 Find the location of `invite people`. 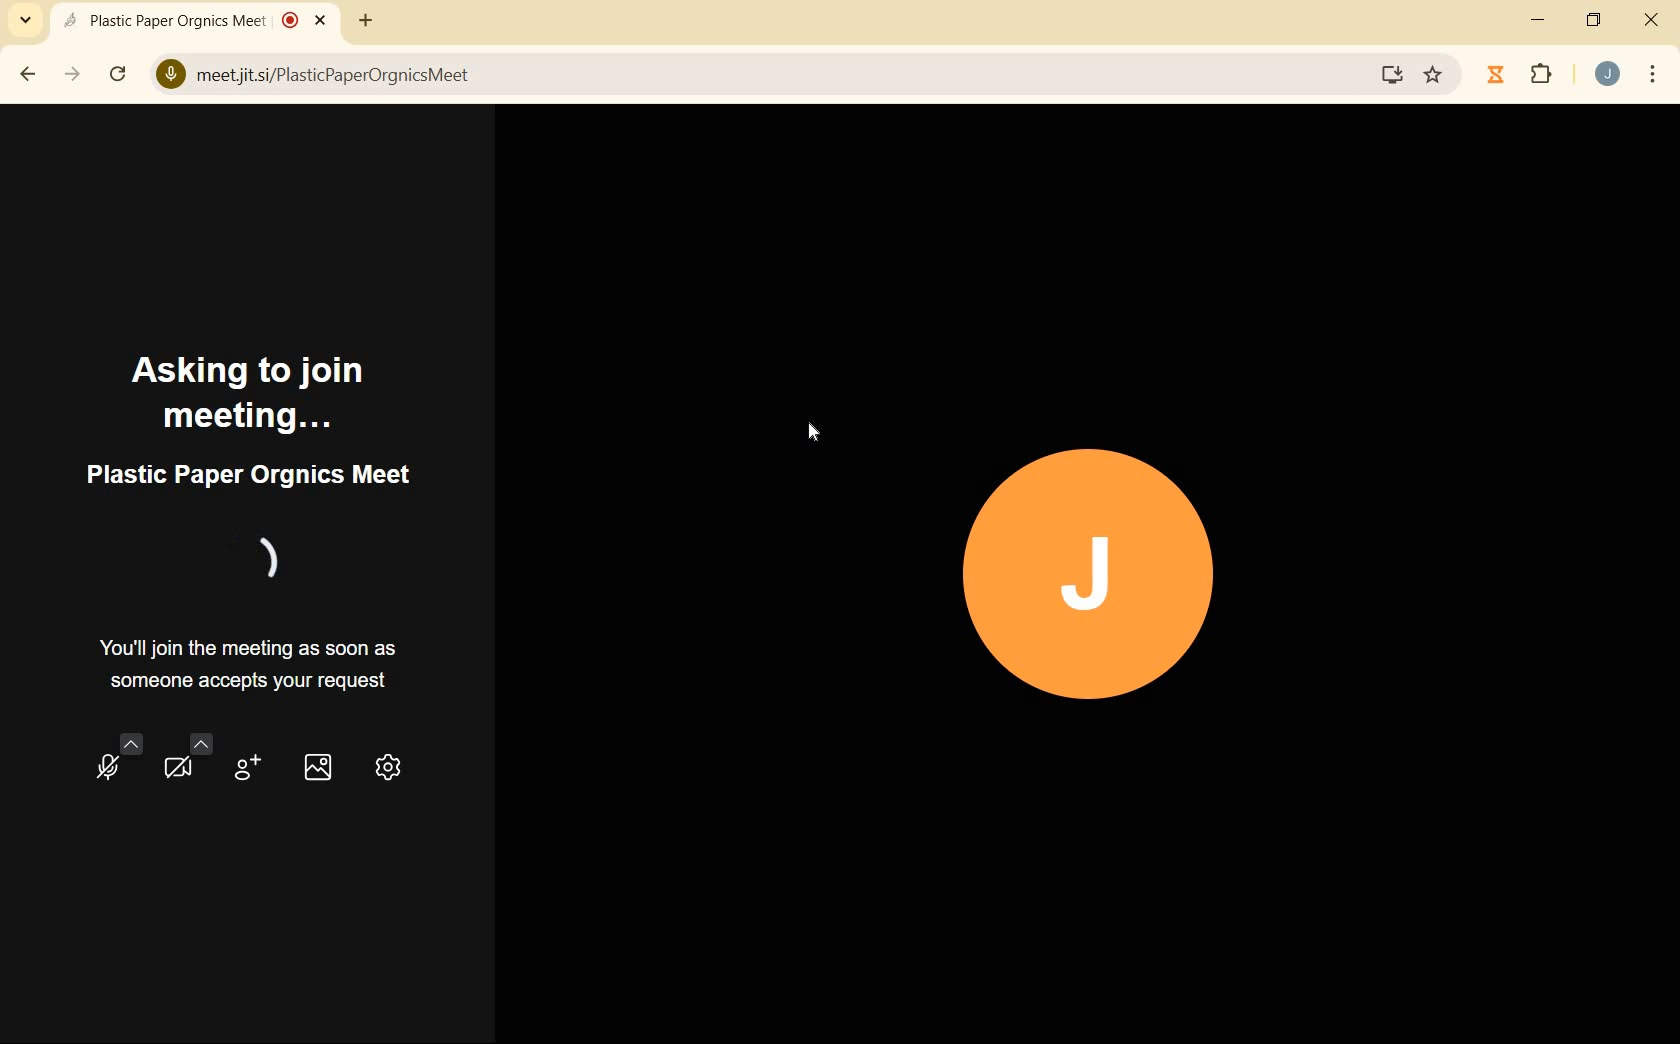

invite people is located at coordinates (244, 767).